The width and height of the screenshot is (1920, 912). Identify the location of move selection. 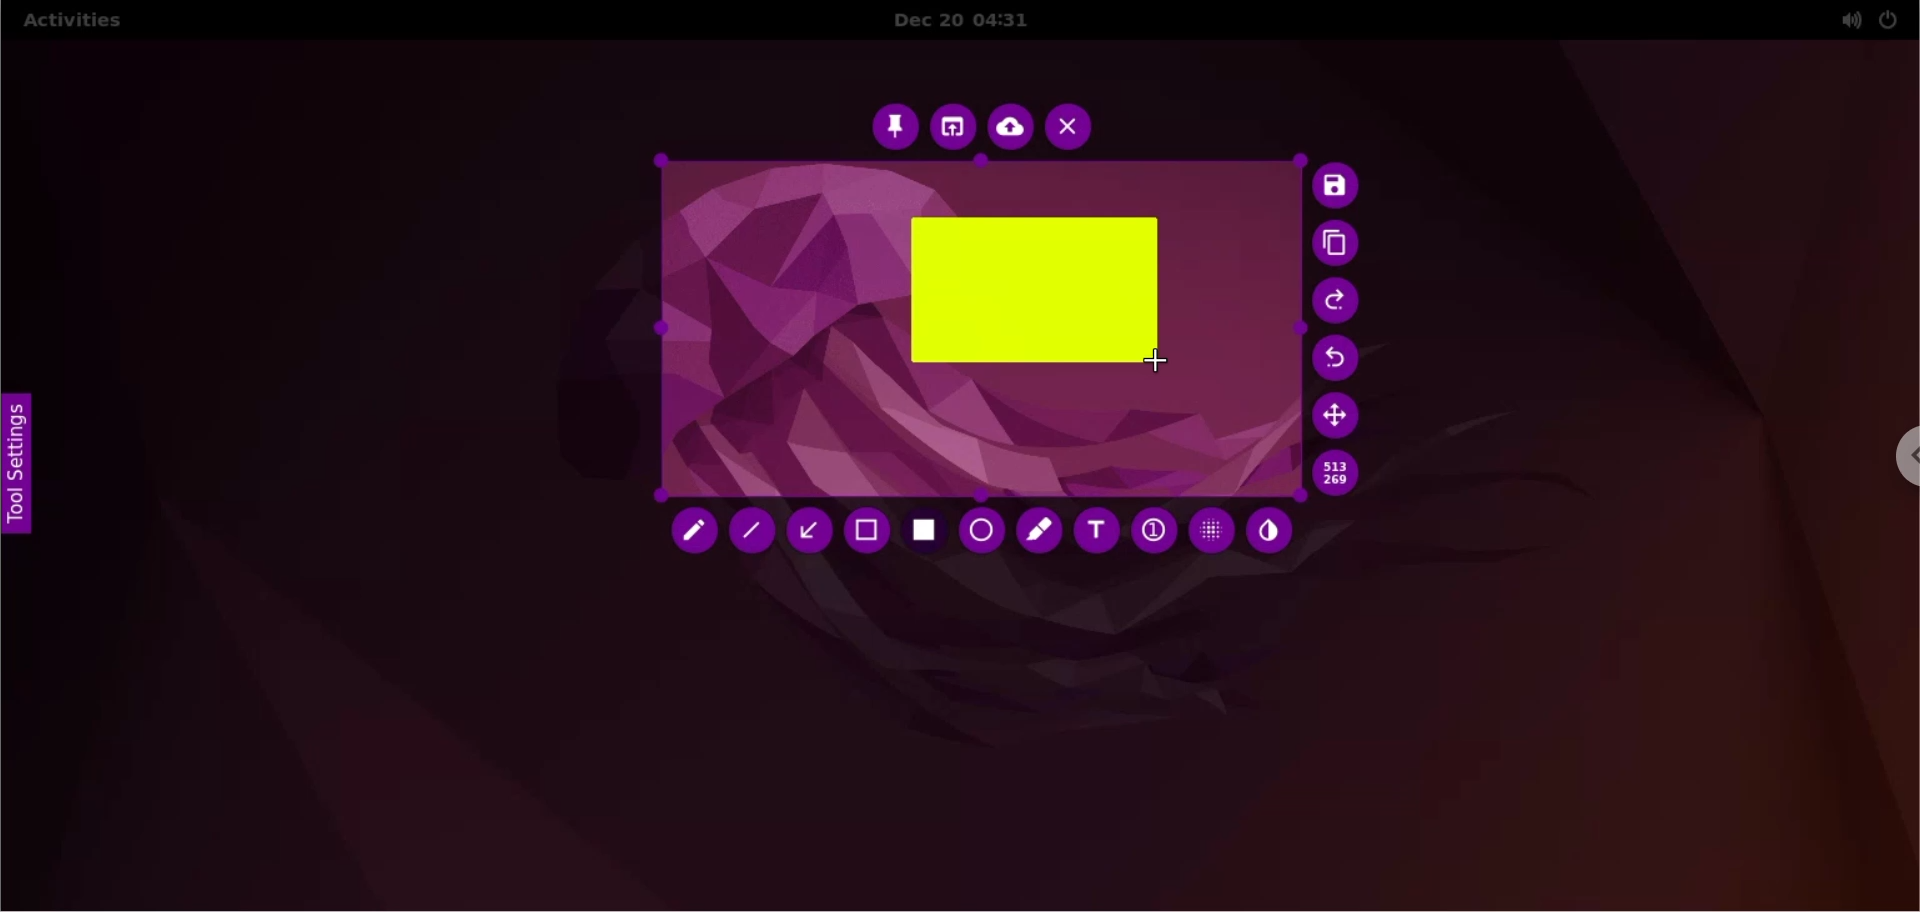
(1337, 416).